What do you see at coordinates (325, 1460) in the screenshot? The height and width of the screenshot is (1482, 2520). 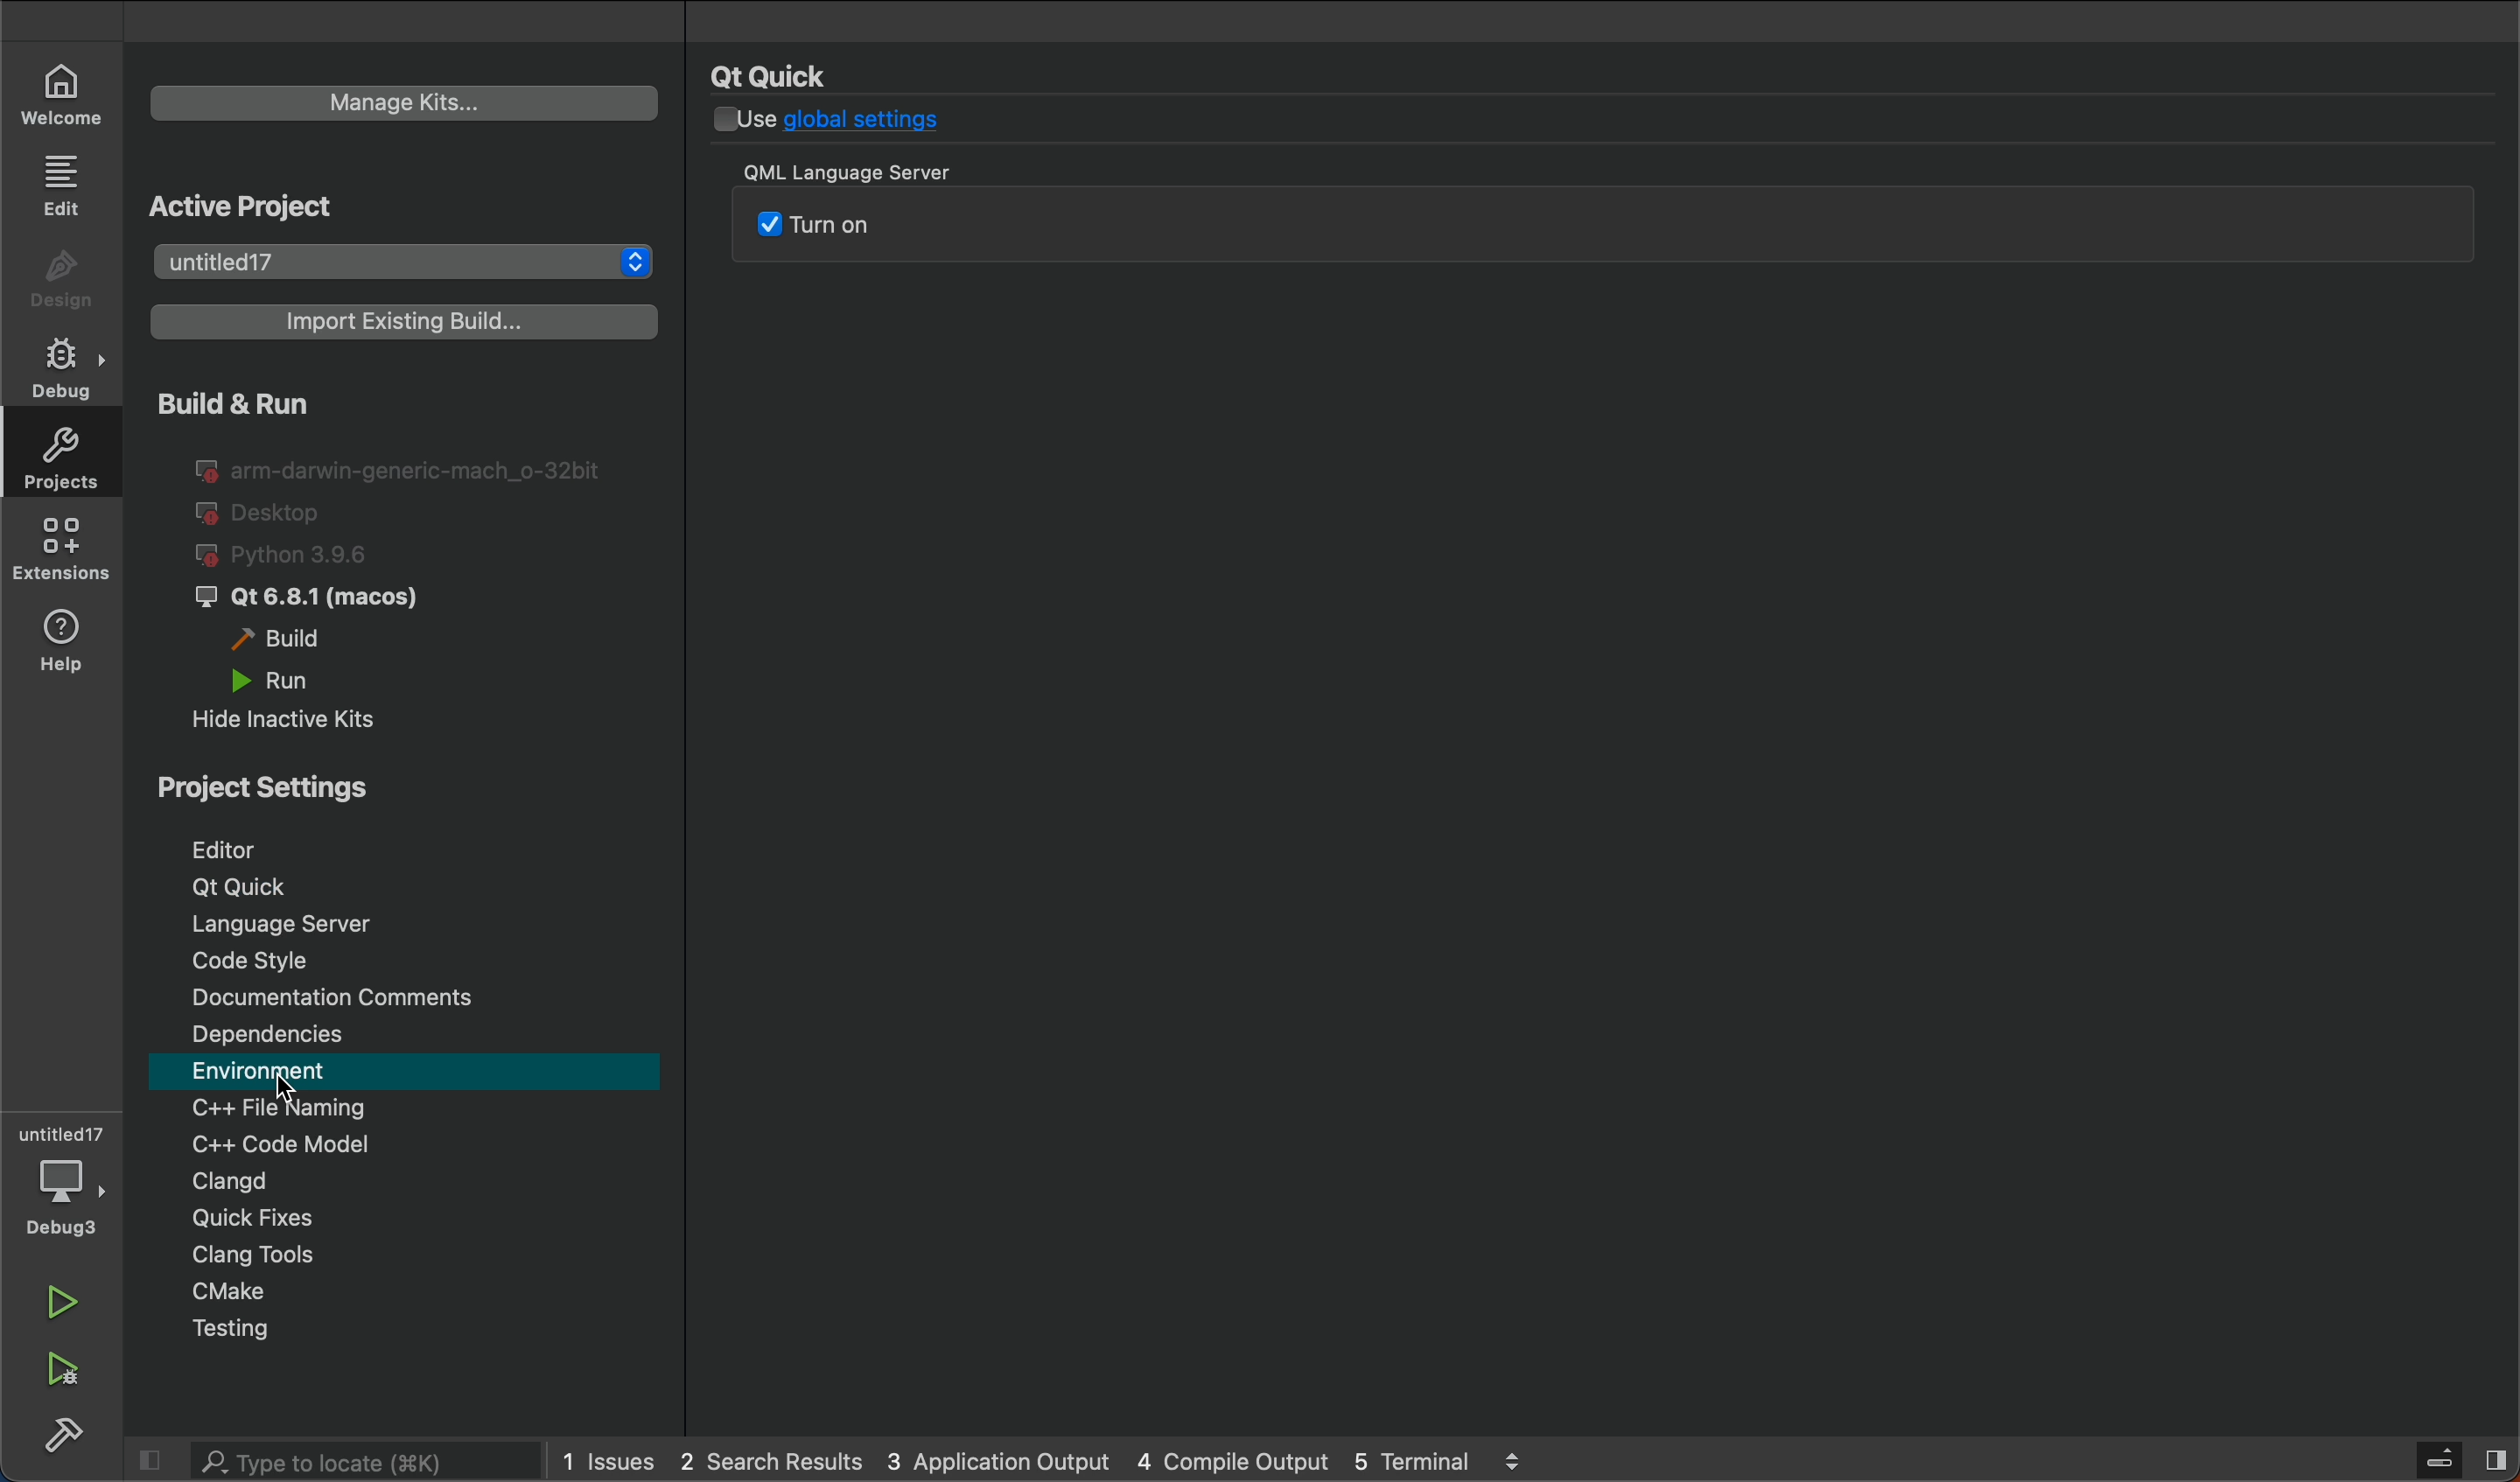 I see `search` at bounding box center [325, 1460].